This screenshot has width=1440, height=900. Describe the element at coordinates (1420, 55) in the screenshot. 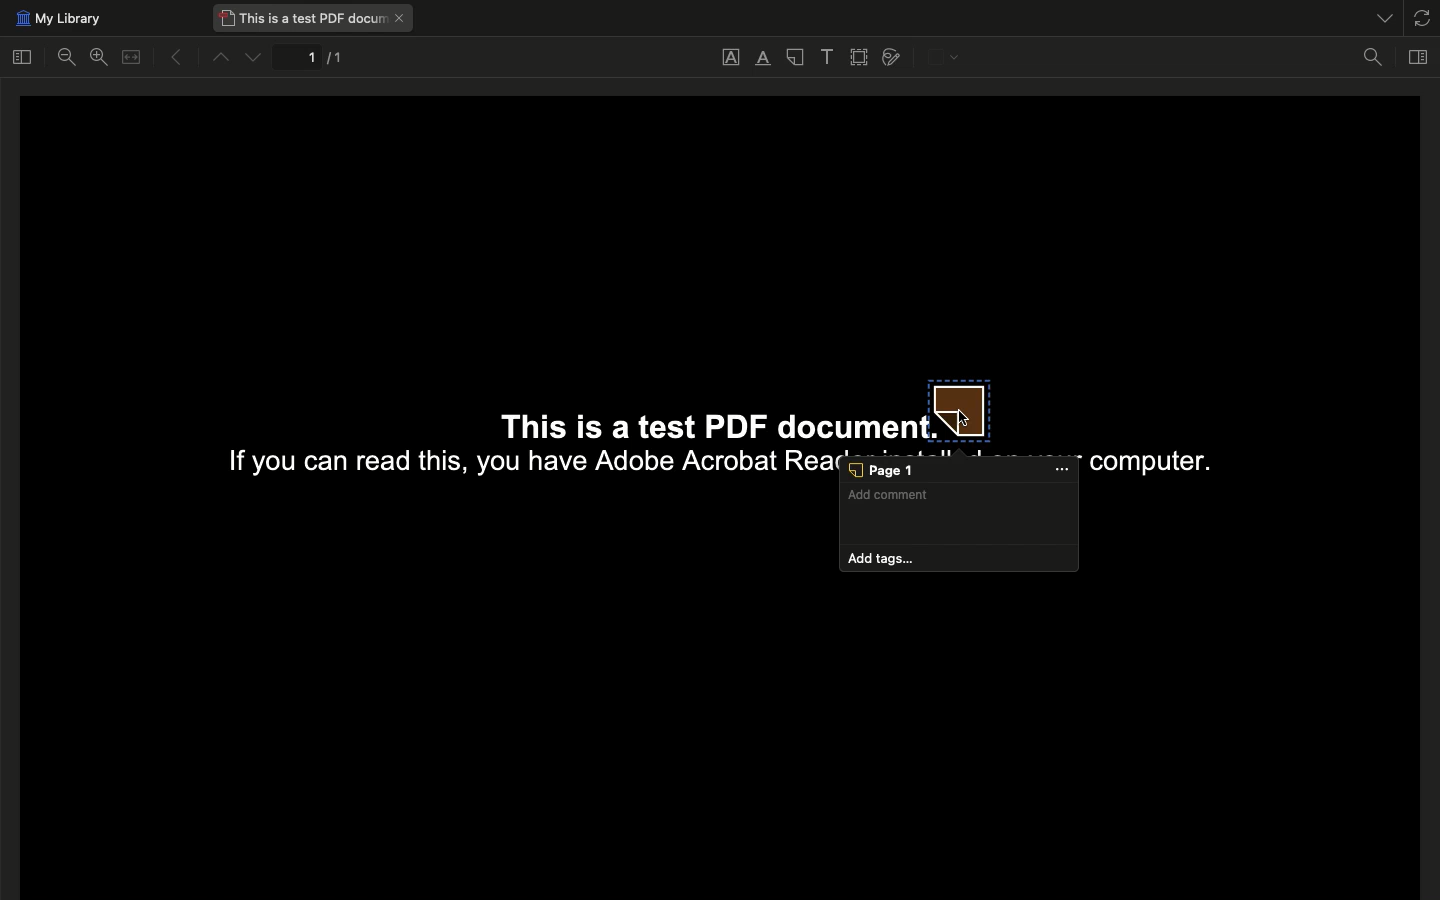

I see `Toggle context pane` at that location.